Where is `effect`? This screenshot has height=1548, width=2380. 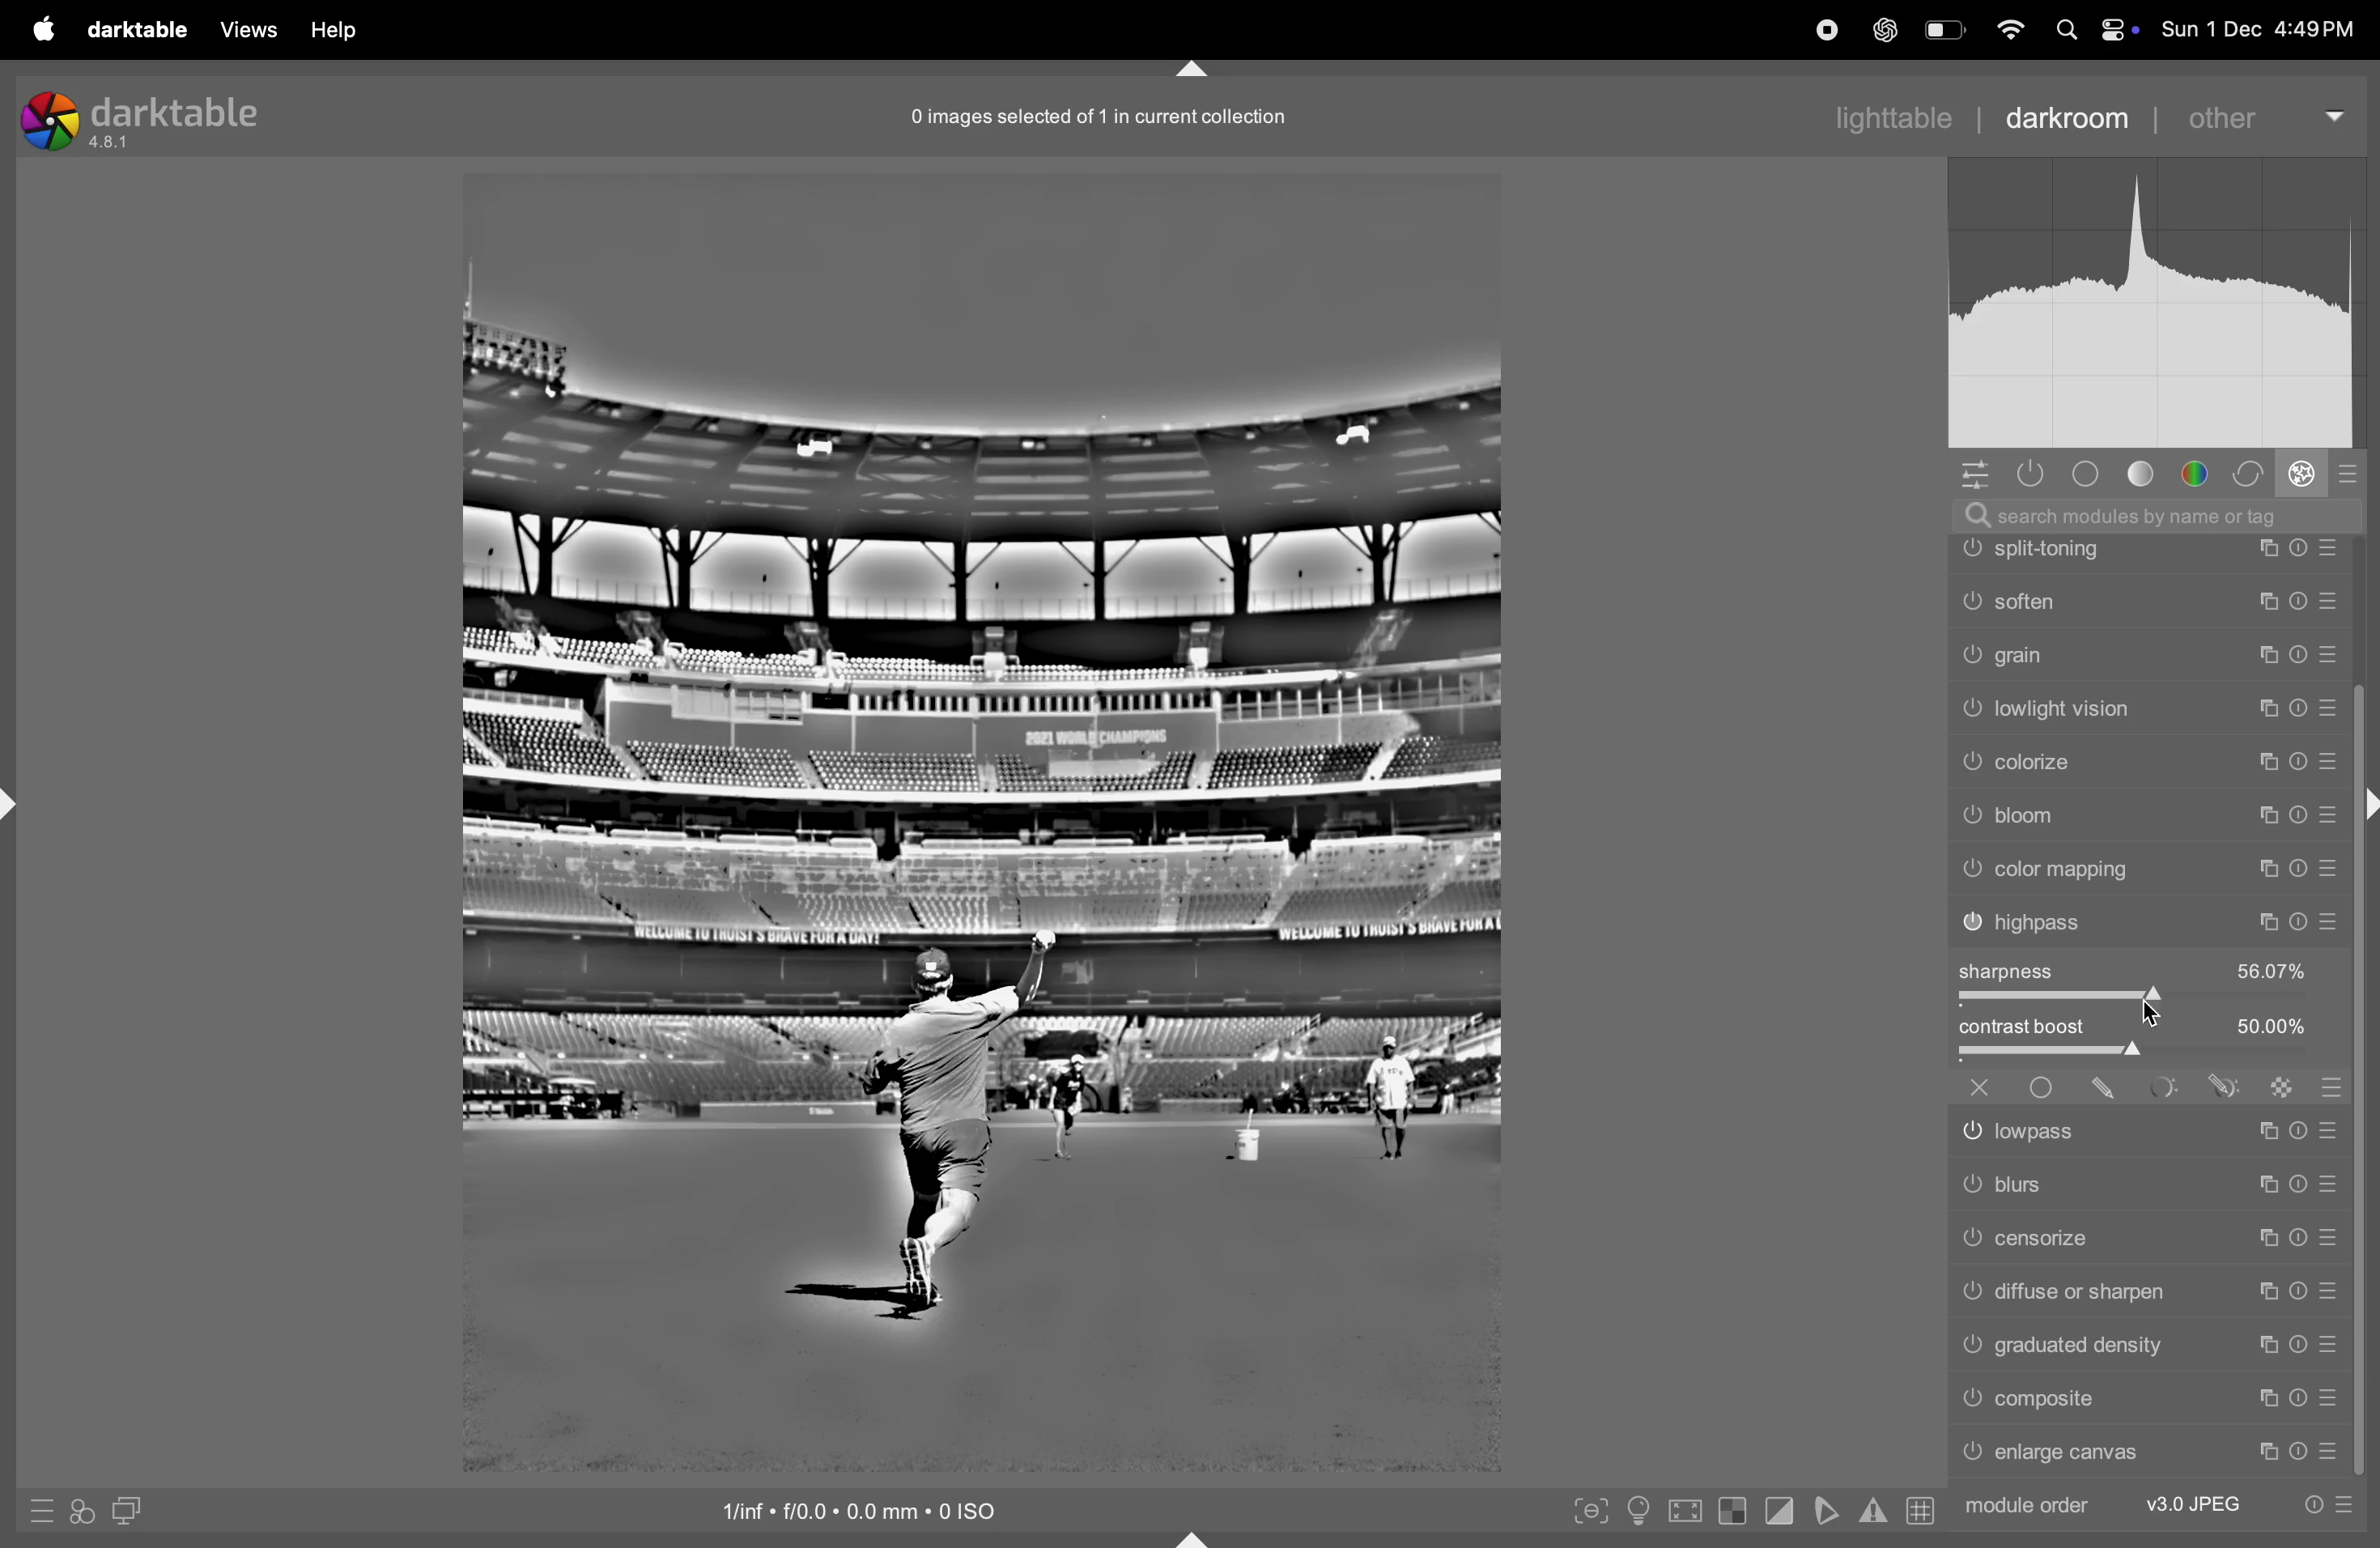
effect is located at coordinates (2302, 472).